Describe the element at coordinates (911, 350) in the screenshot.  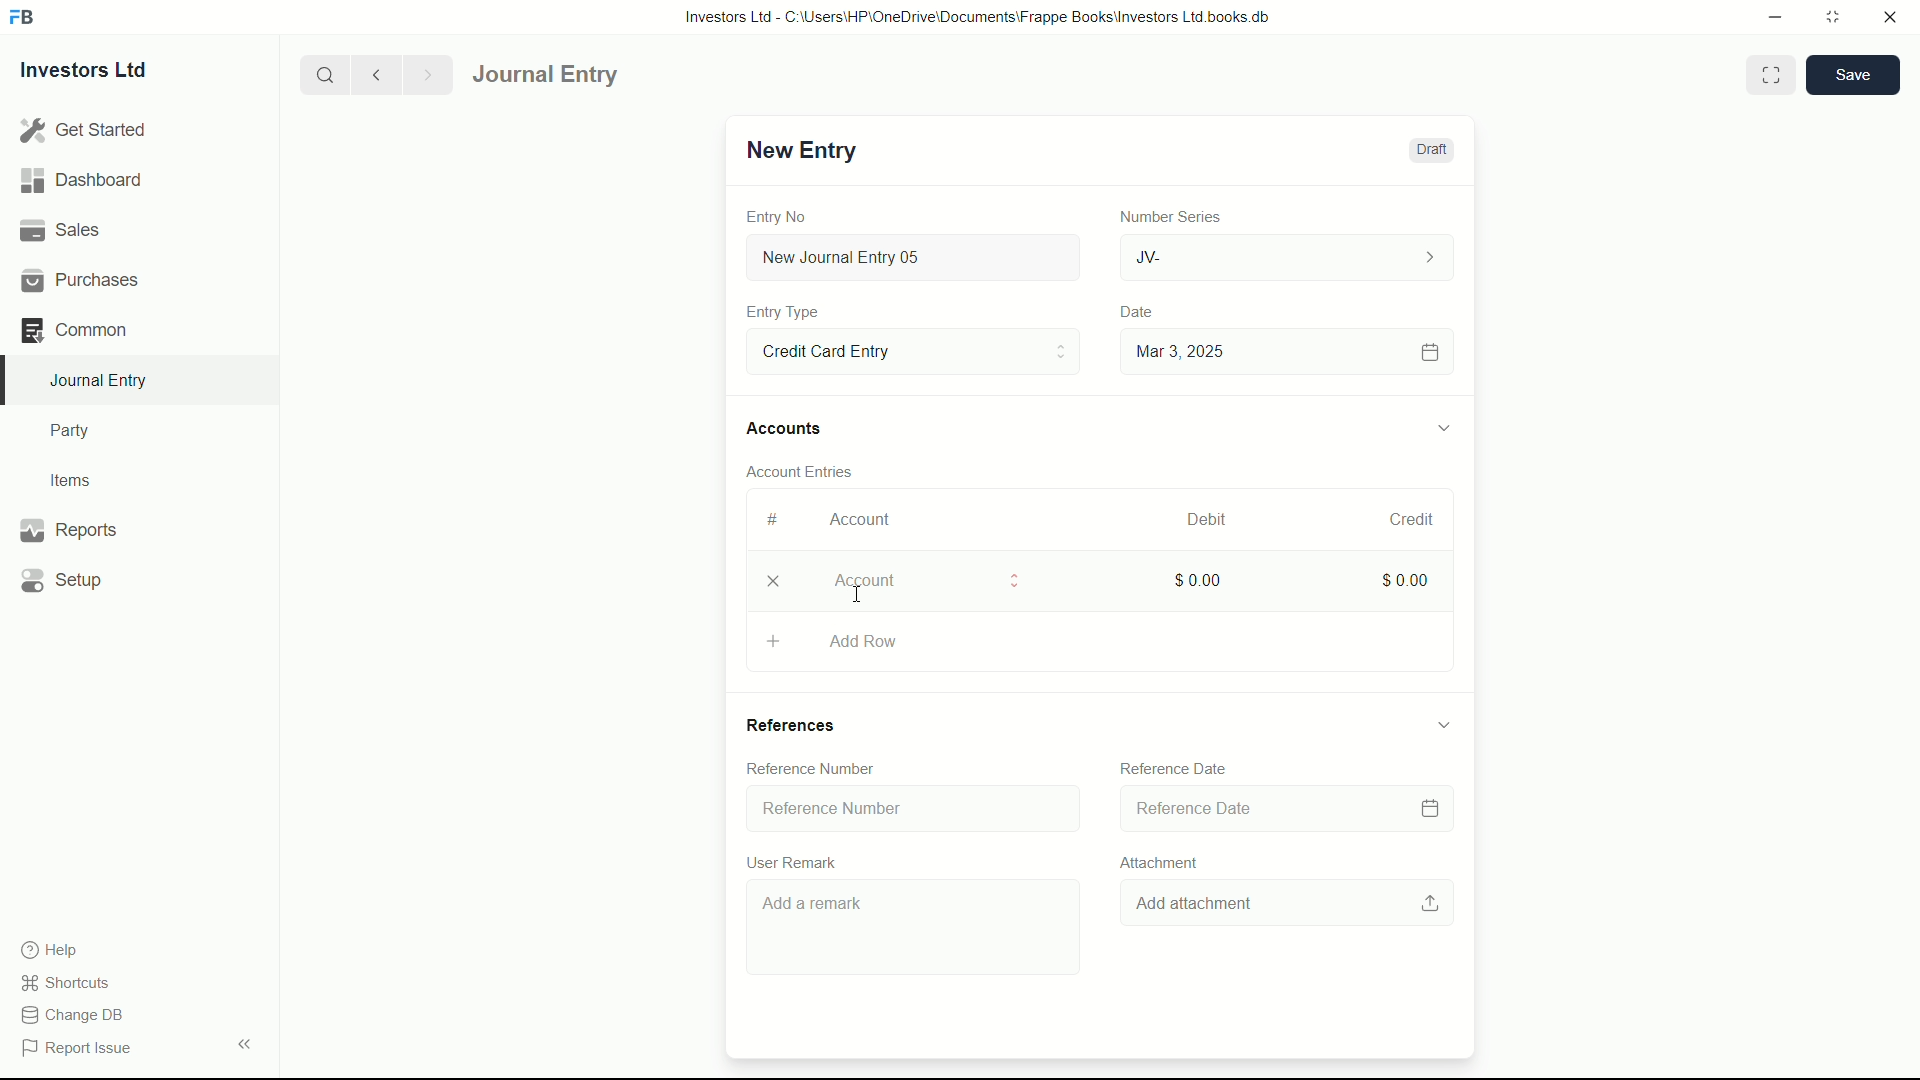
I see `Entry Type` at that location.